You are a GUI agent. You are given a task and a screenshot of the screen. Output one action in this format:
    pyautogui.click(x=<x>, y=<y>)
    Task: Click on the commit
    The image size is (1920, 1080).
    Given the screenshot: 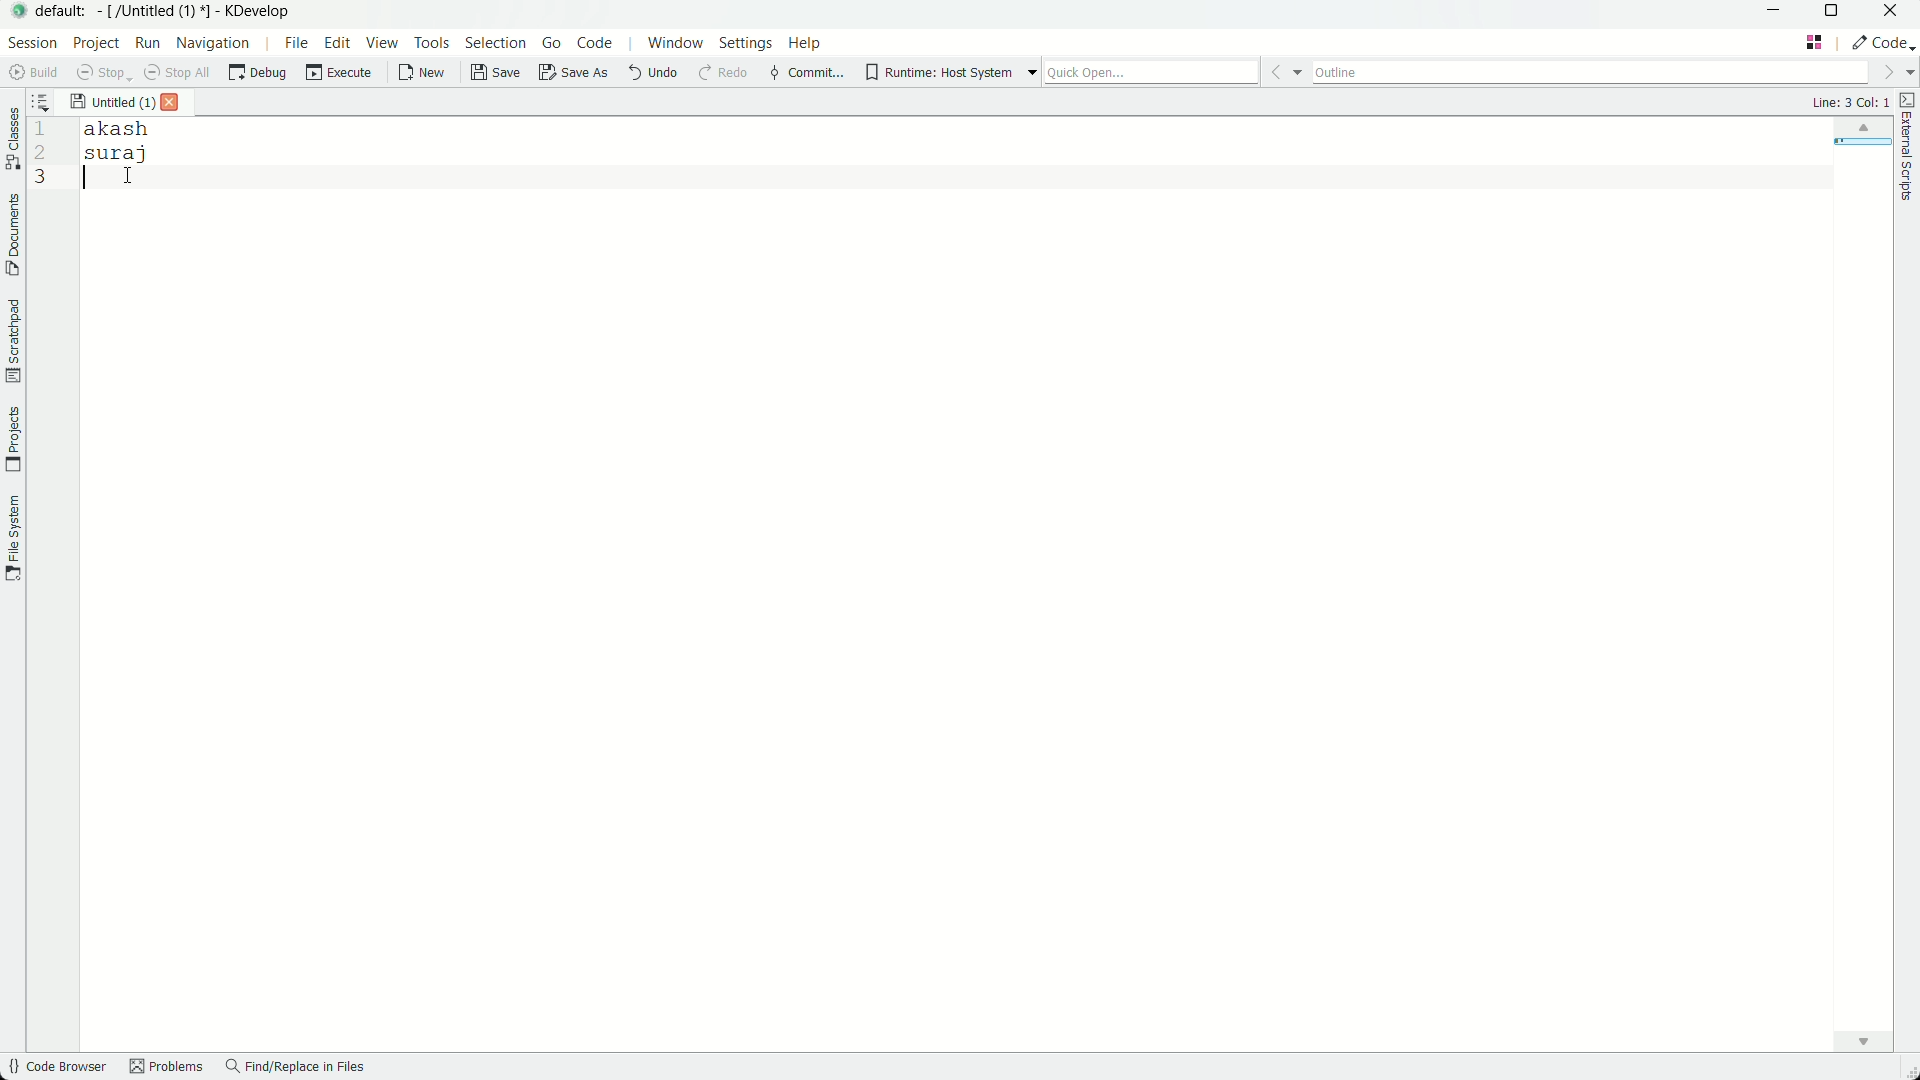 What is the action you would take?
    pyautogui.click(x=805, y=75)
    